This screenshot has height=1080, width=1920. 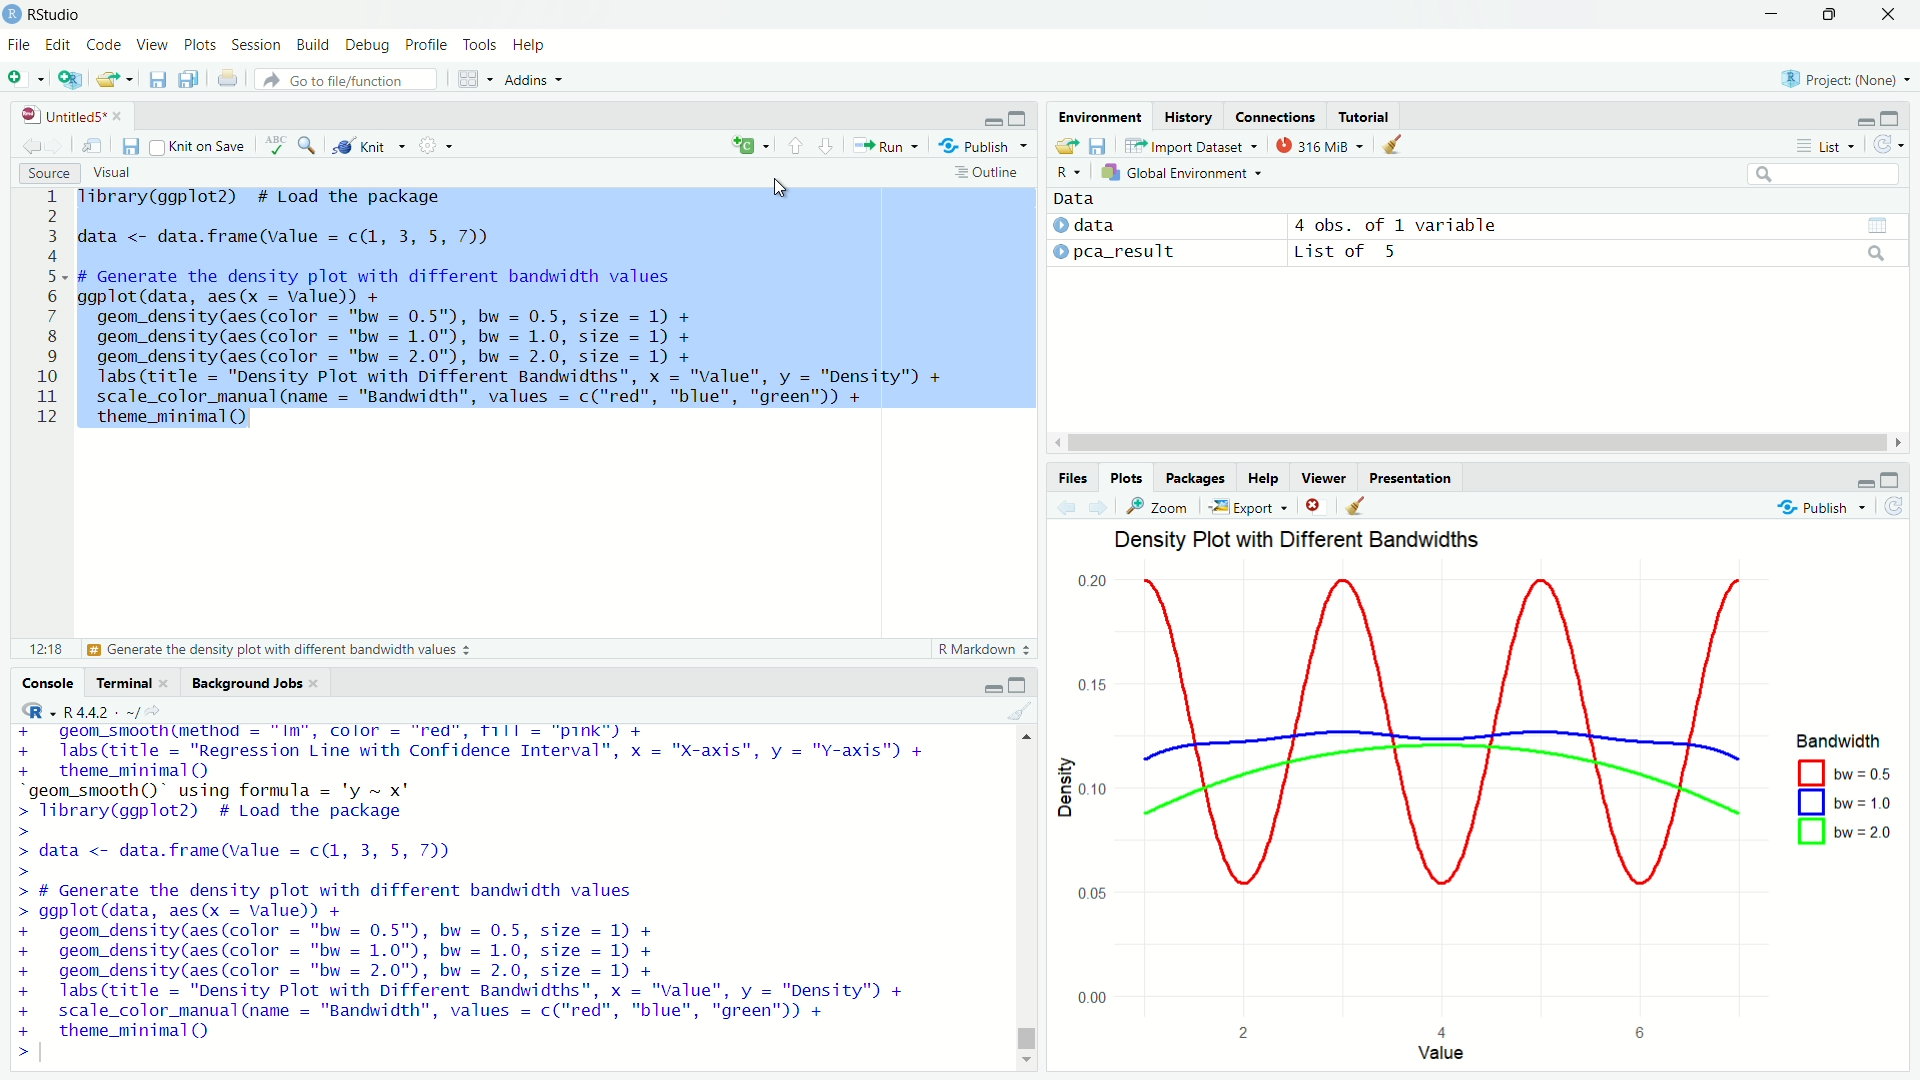 I want to click on Environment, so click(x=1101, y=116).